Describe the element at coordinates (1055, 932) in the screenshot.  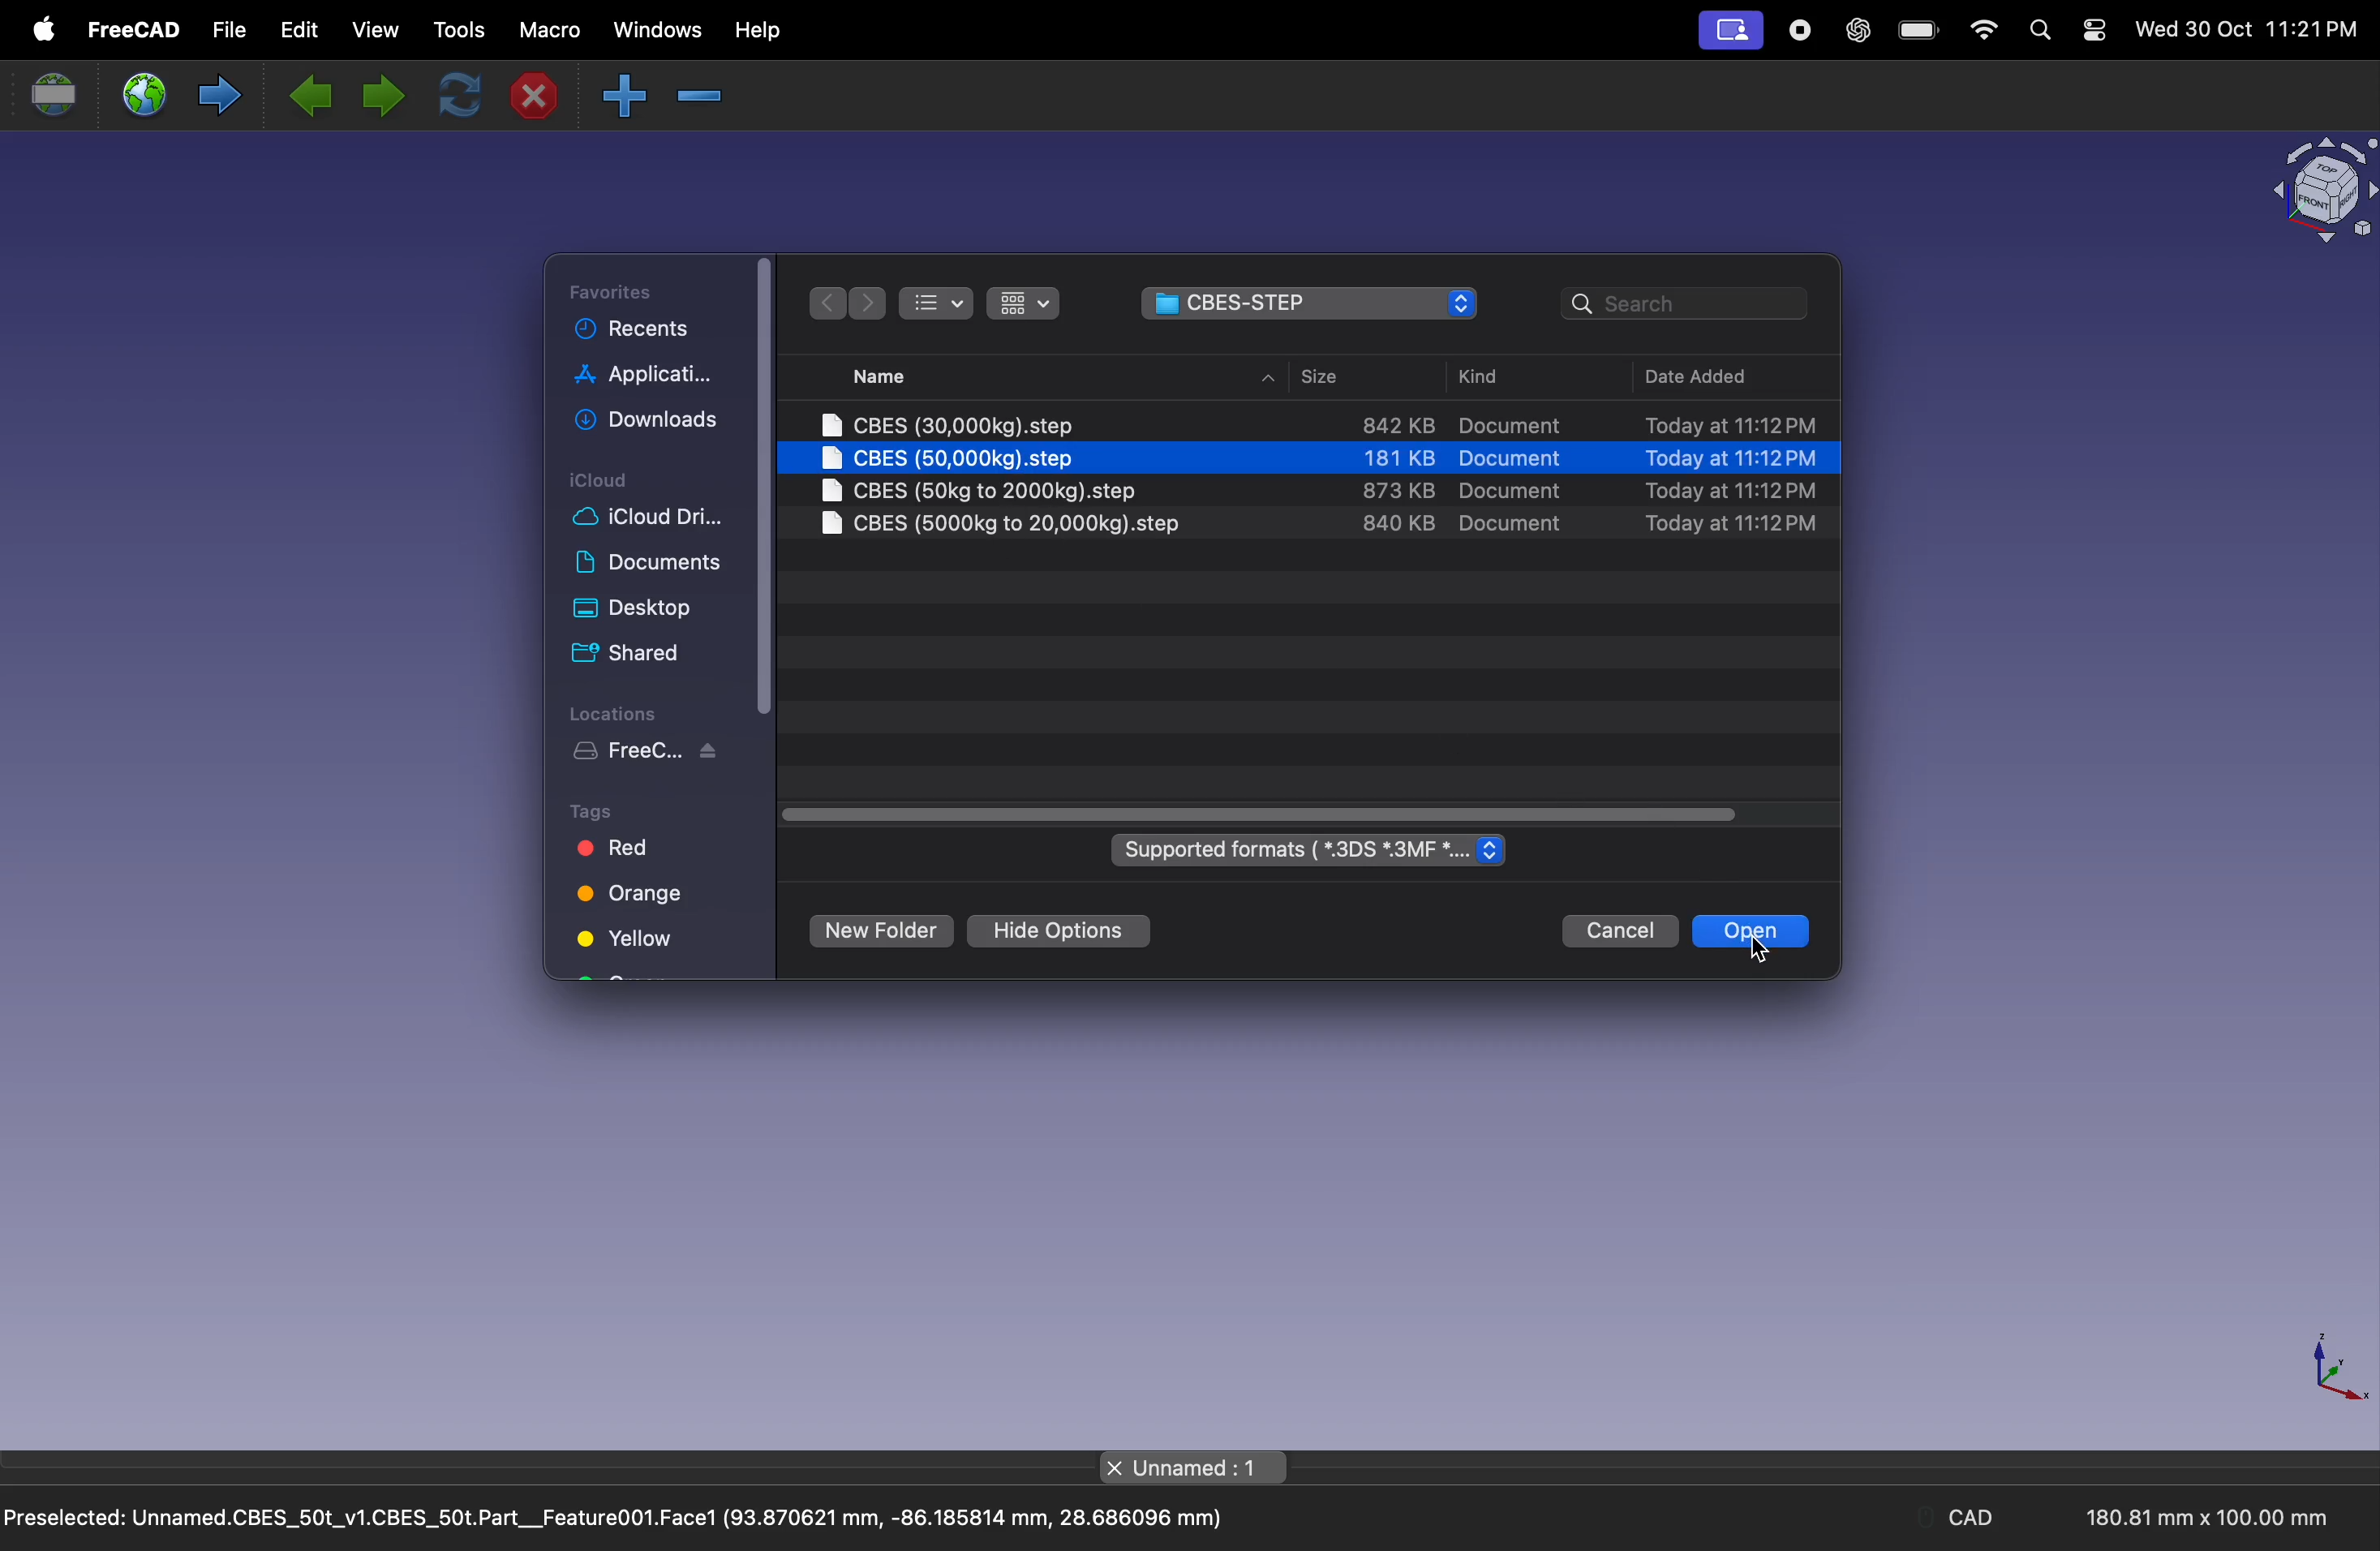
I see `hide options` at that location.